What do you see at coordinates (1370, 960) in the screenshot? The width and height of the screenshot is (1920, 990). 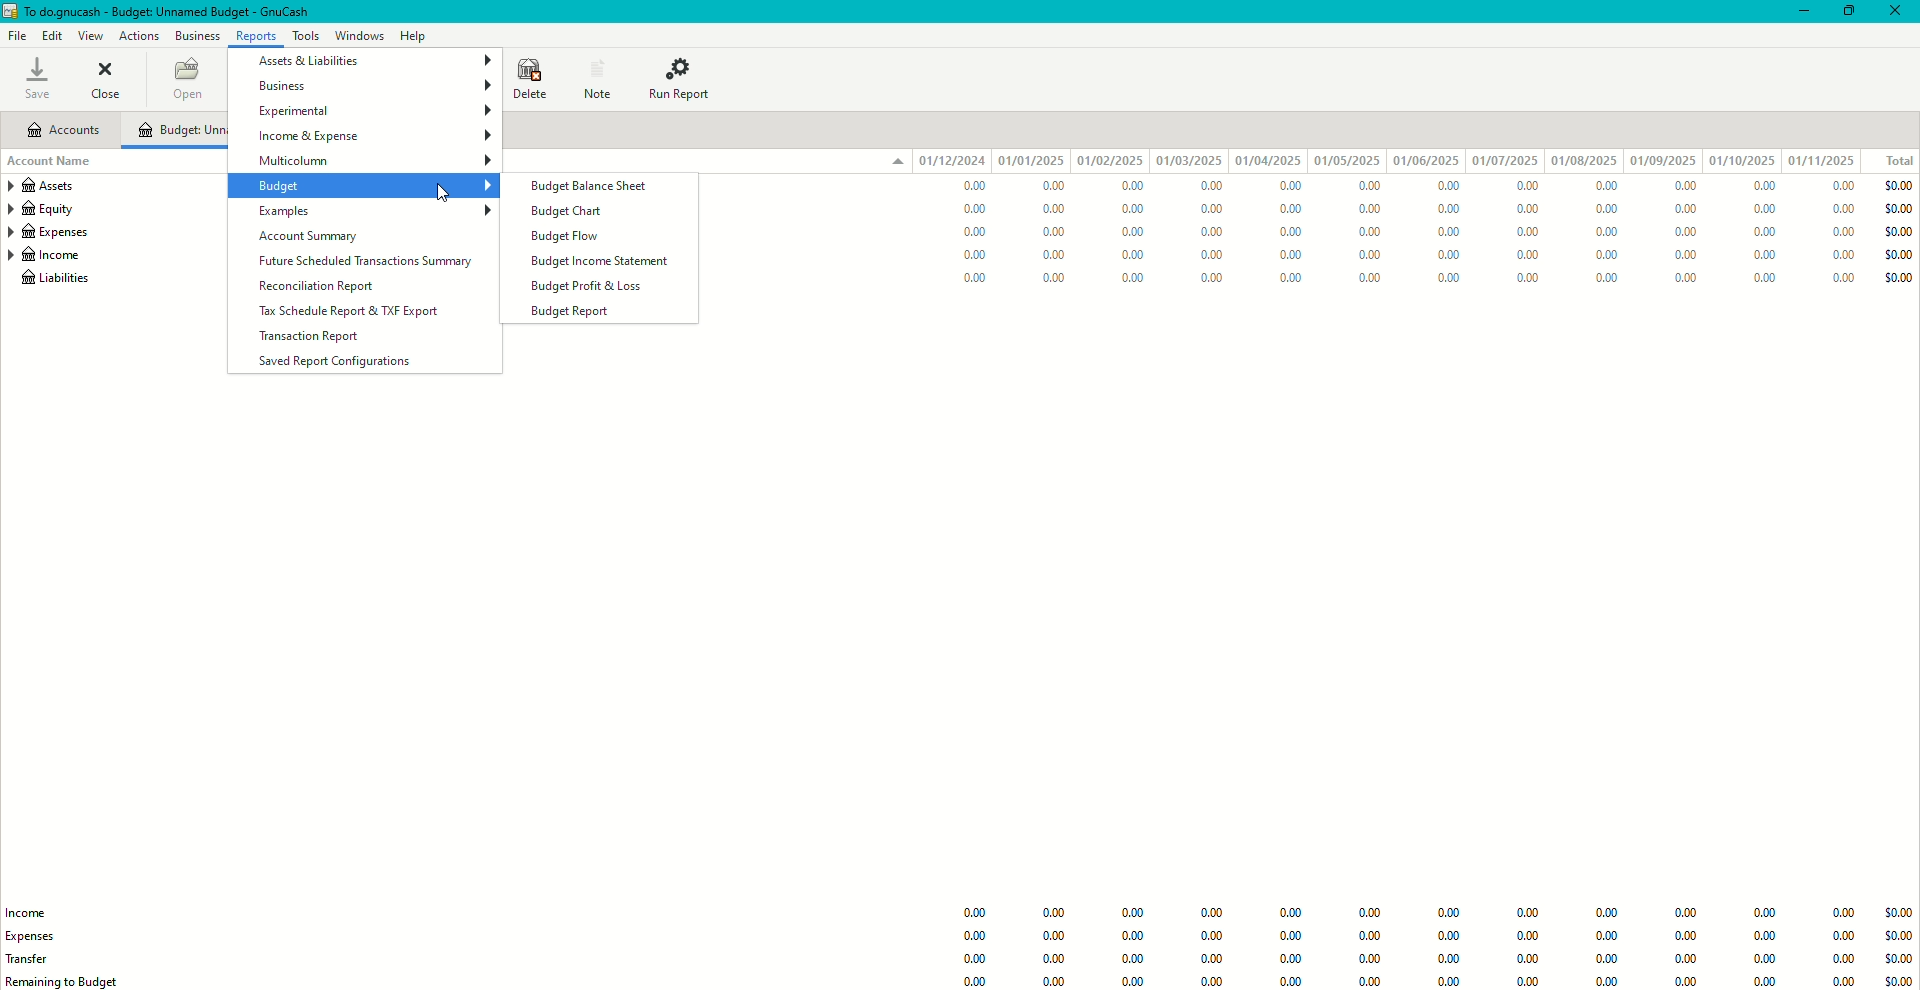 I see `0.00` at bounding box center [1370, 960].